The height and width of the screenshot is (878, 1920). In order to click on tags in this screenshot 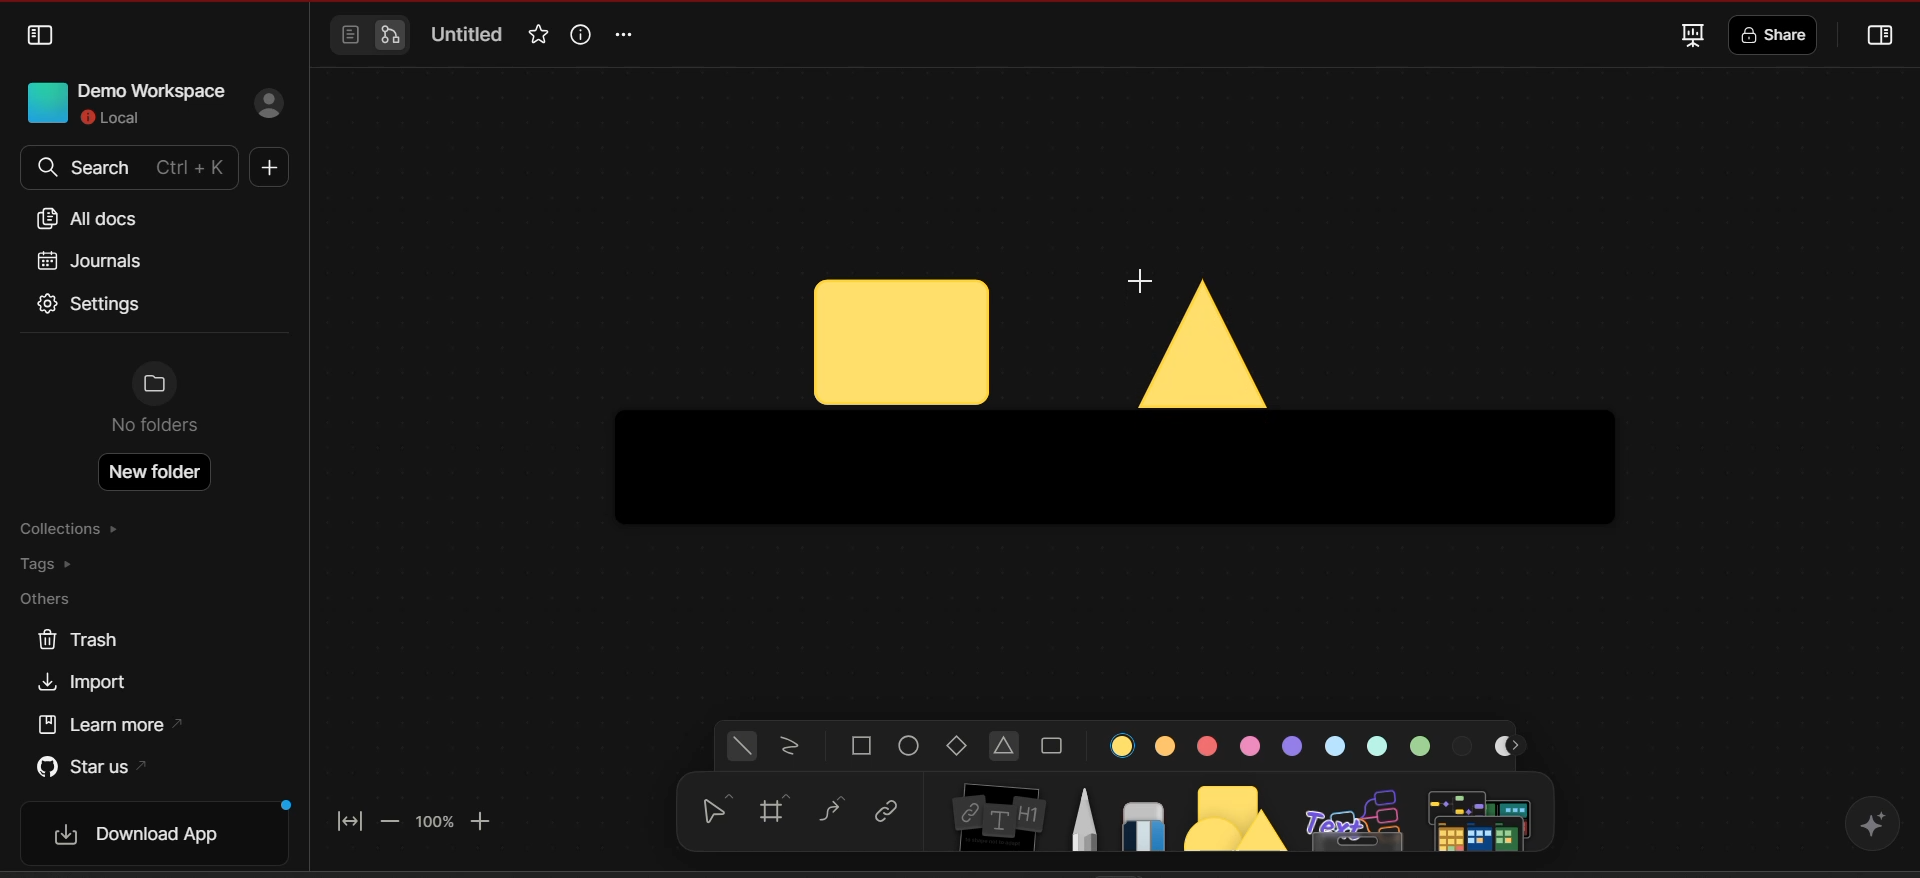, I will do `click(61, 565)`.